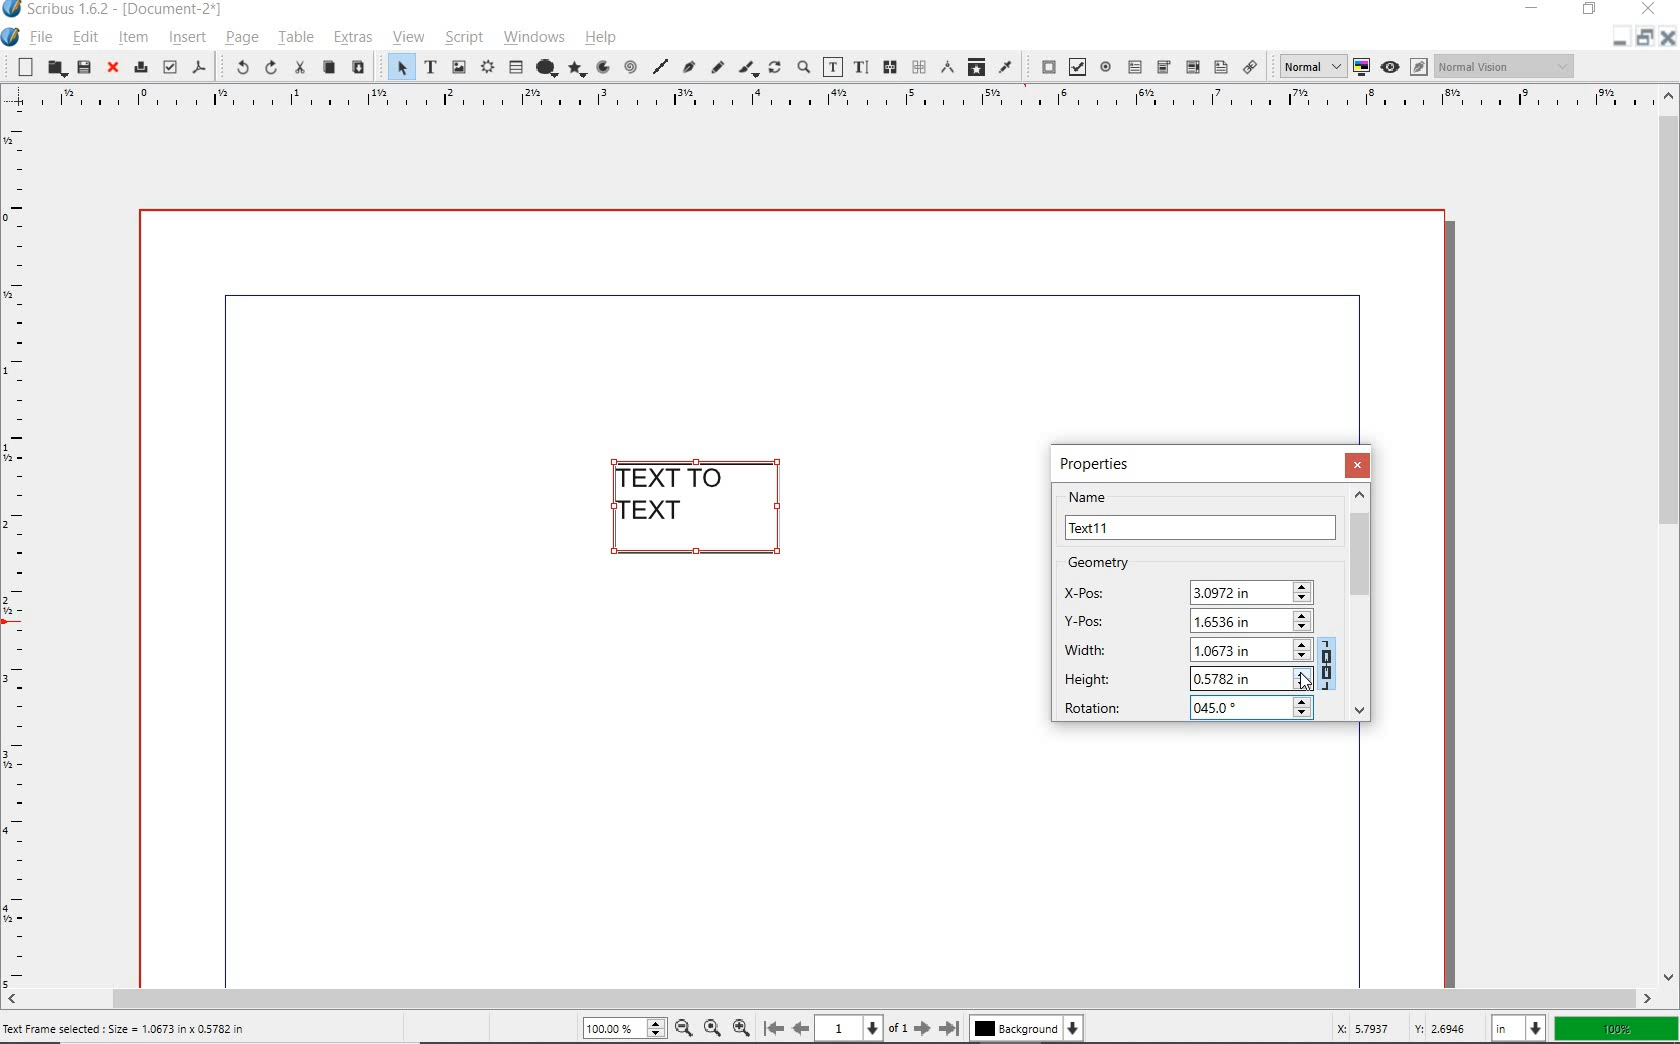 Image resolution: width=1680 pixels, height=1044 pixels. Describe the element at coordinates (409, 38) in the screenshot. I see `view` at that location.